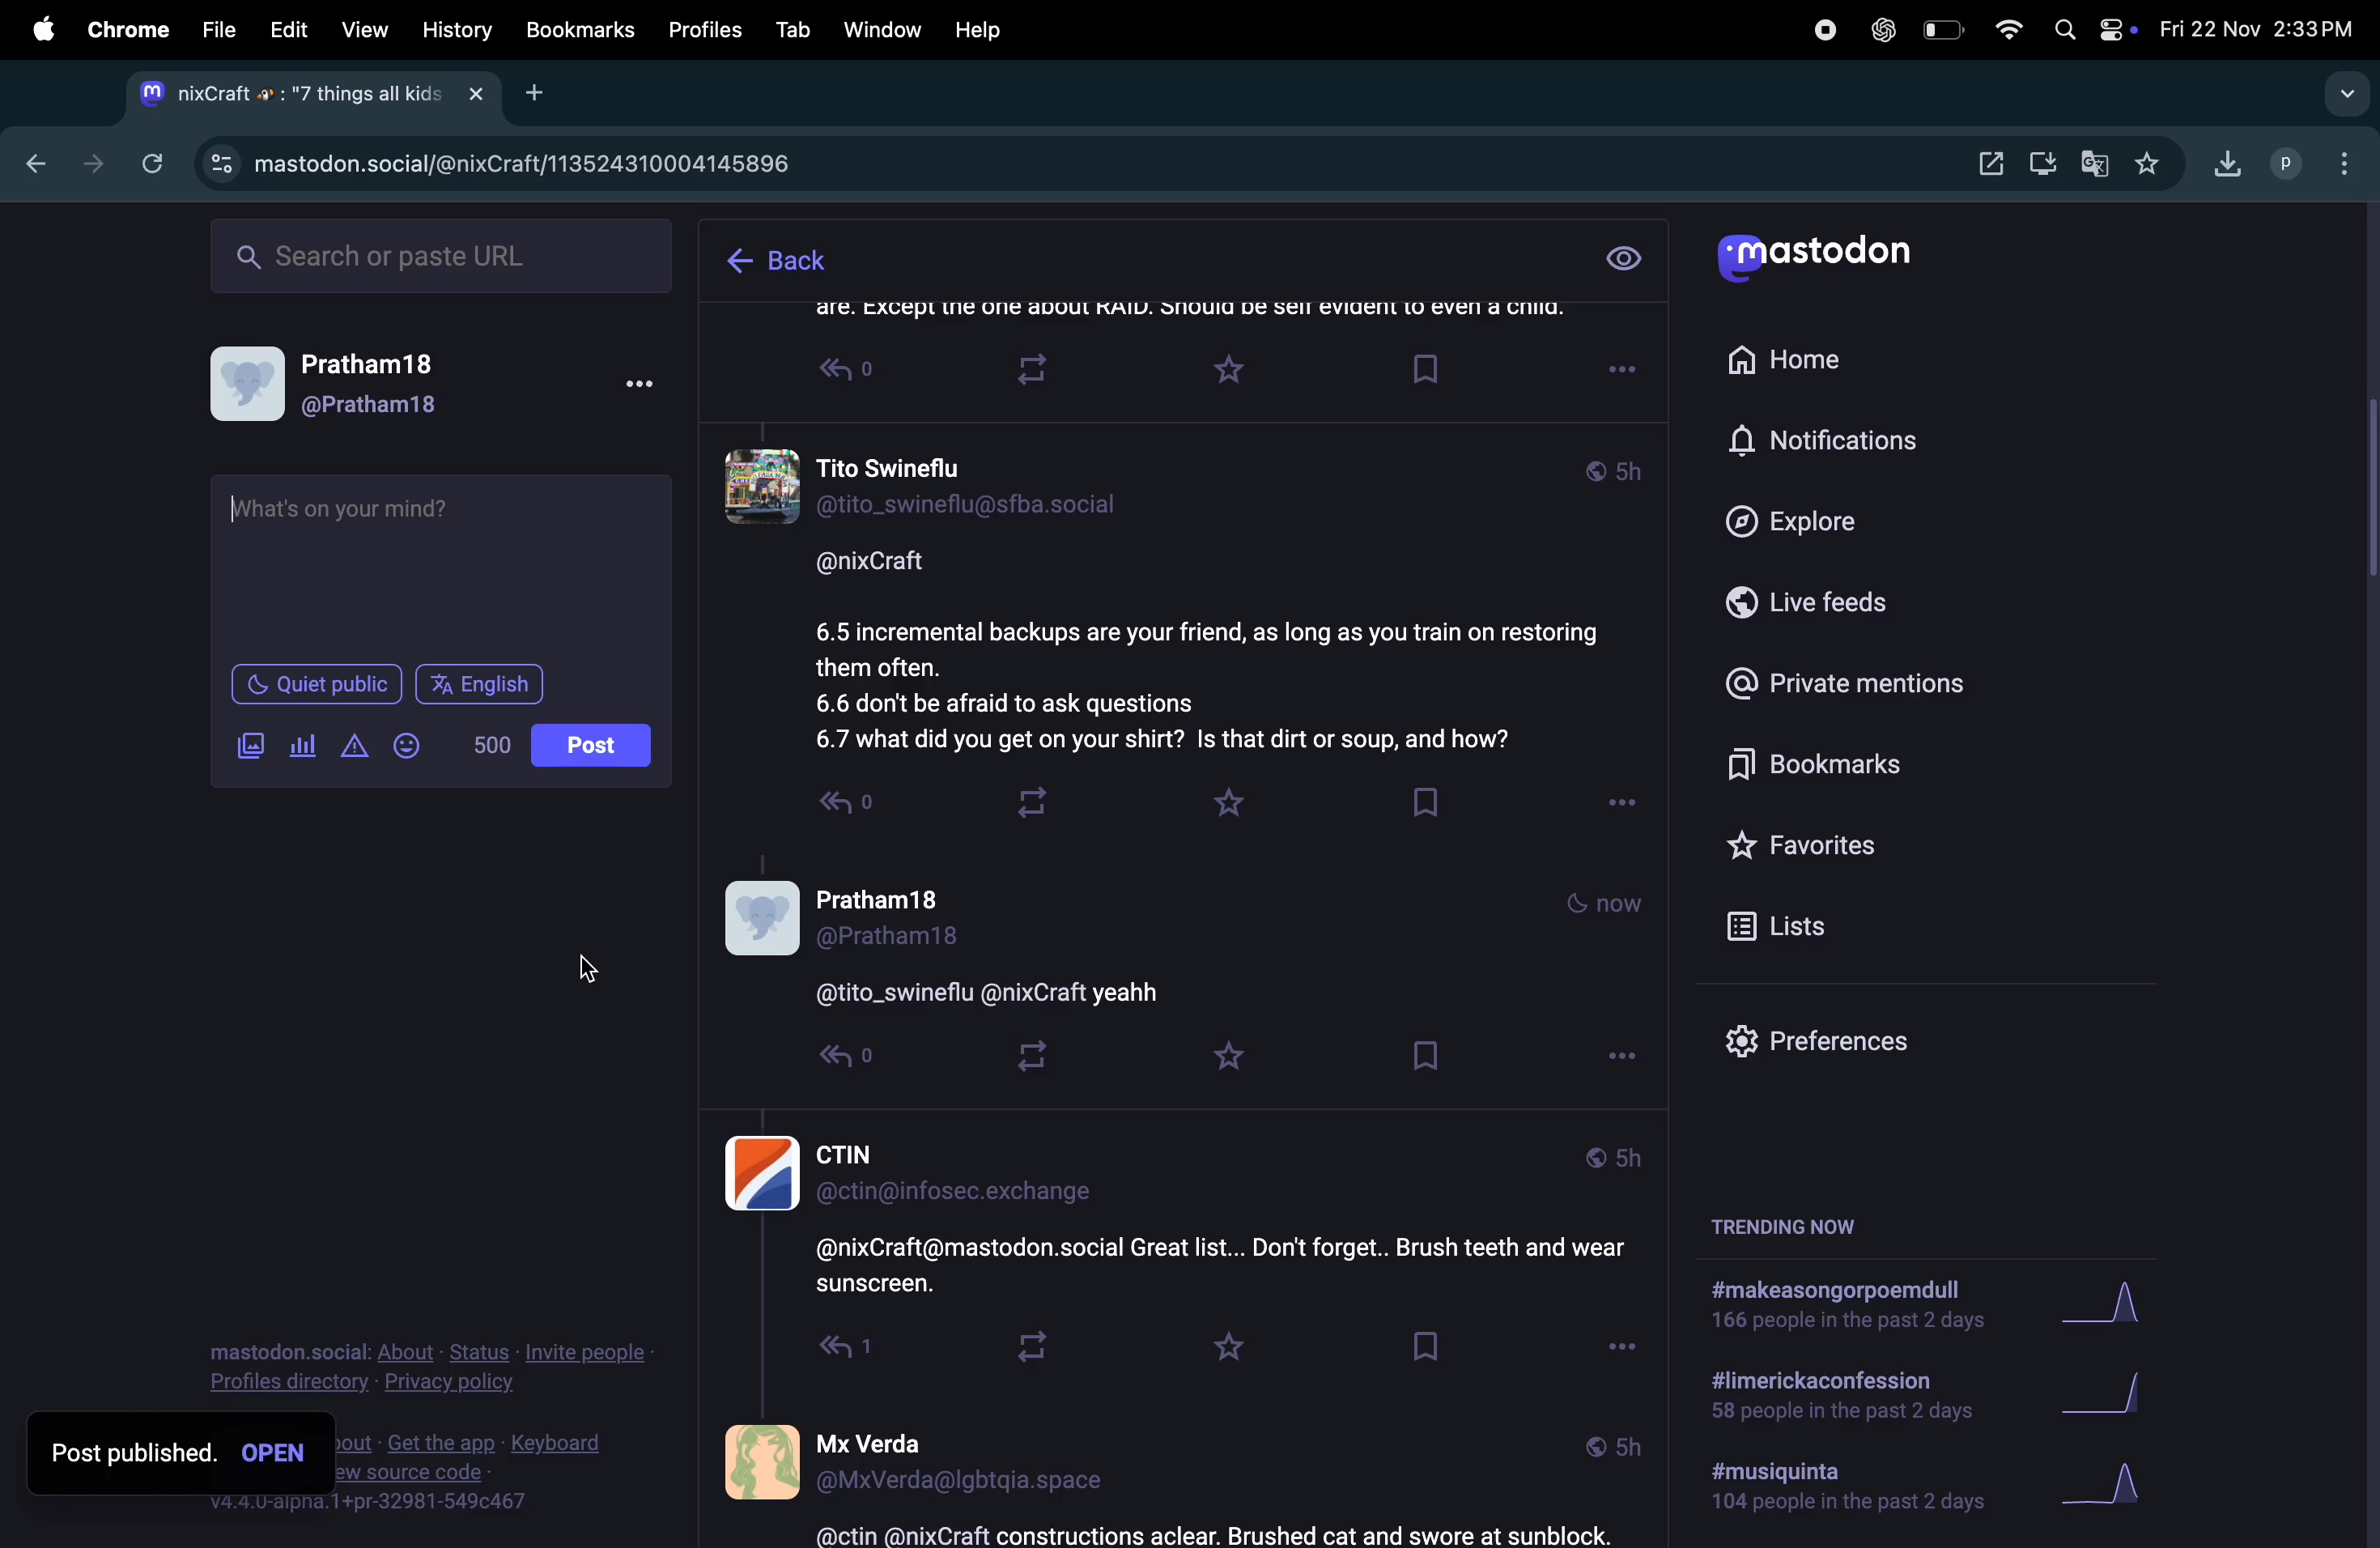 The height and width of the screenshot is (1548, 2380). Describe the element at coordinates (1025, 1347) in the screenshot. I see `loop` at that location.